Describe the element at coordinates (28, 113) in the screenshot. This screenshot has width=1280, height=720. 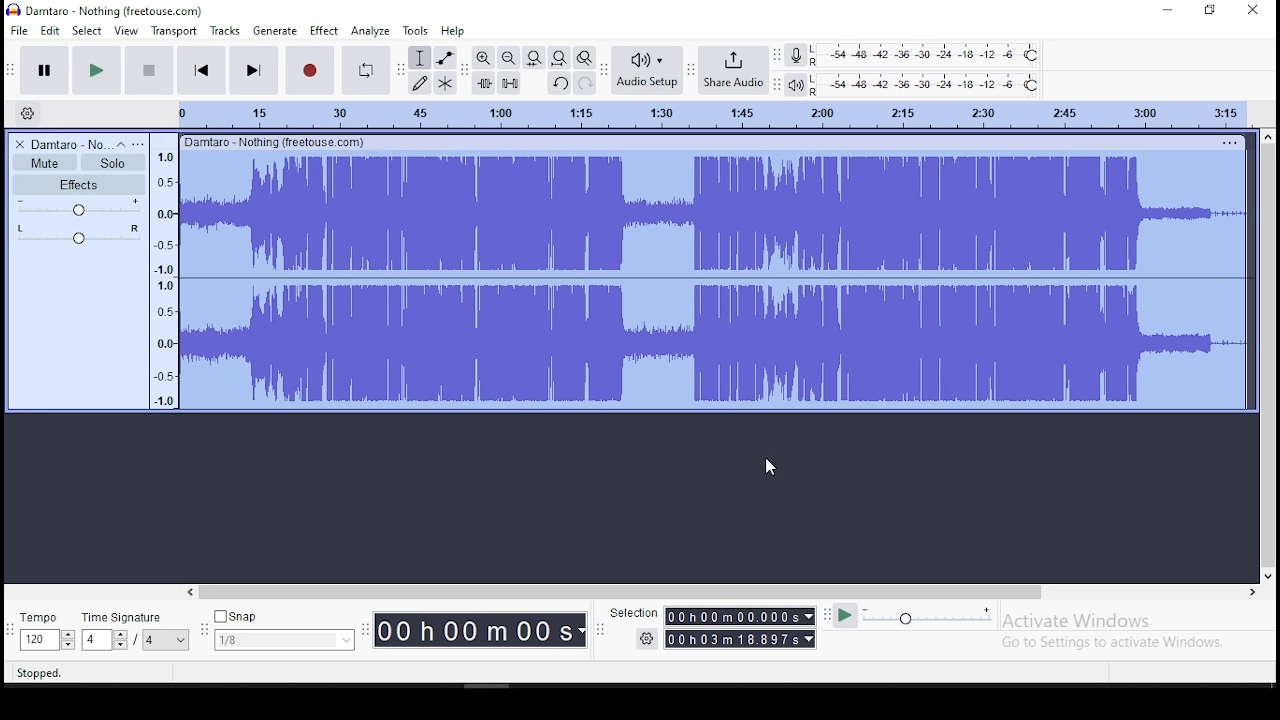
I see `timeline settings` at that location.